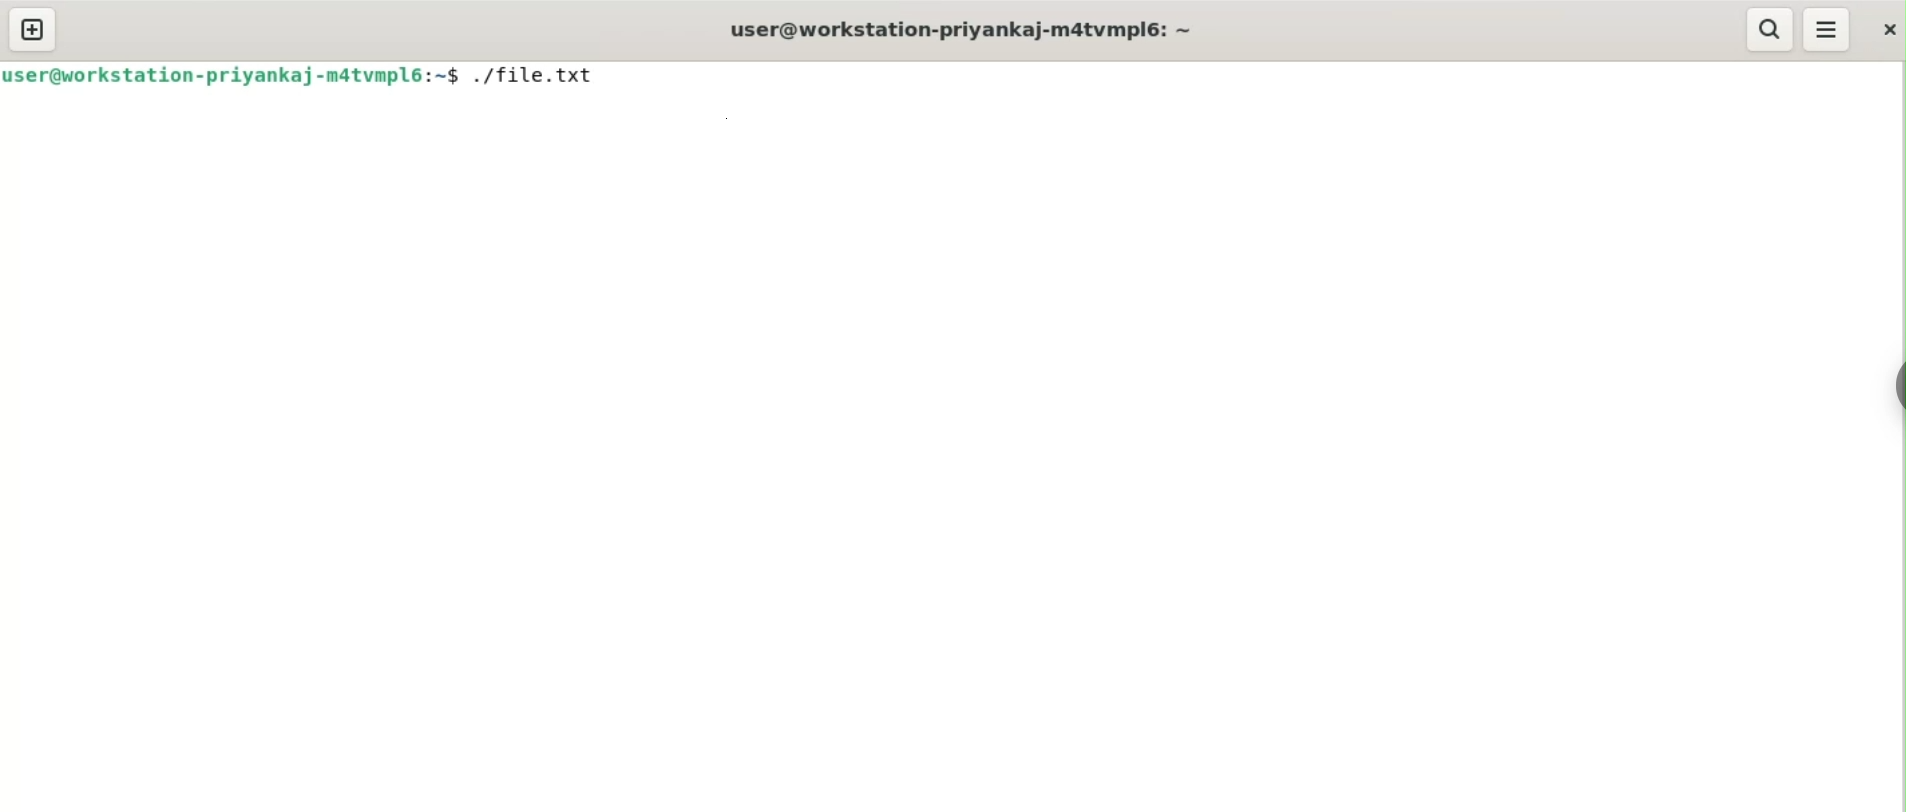 The width and height of the screenshot is (1906, 812). Describe the element at coordinates (1772, 30) in the screenshot. I see `search` at that location.